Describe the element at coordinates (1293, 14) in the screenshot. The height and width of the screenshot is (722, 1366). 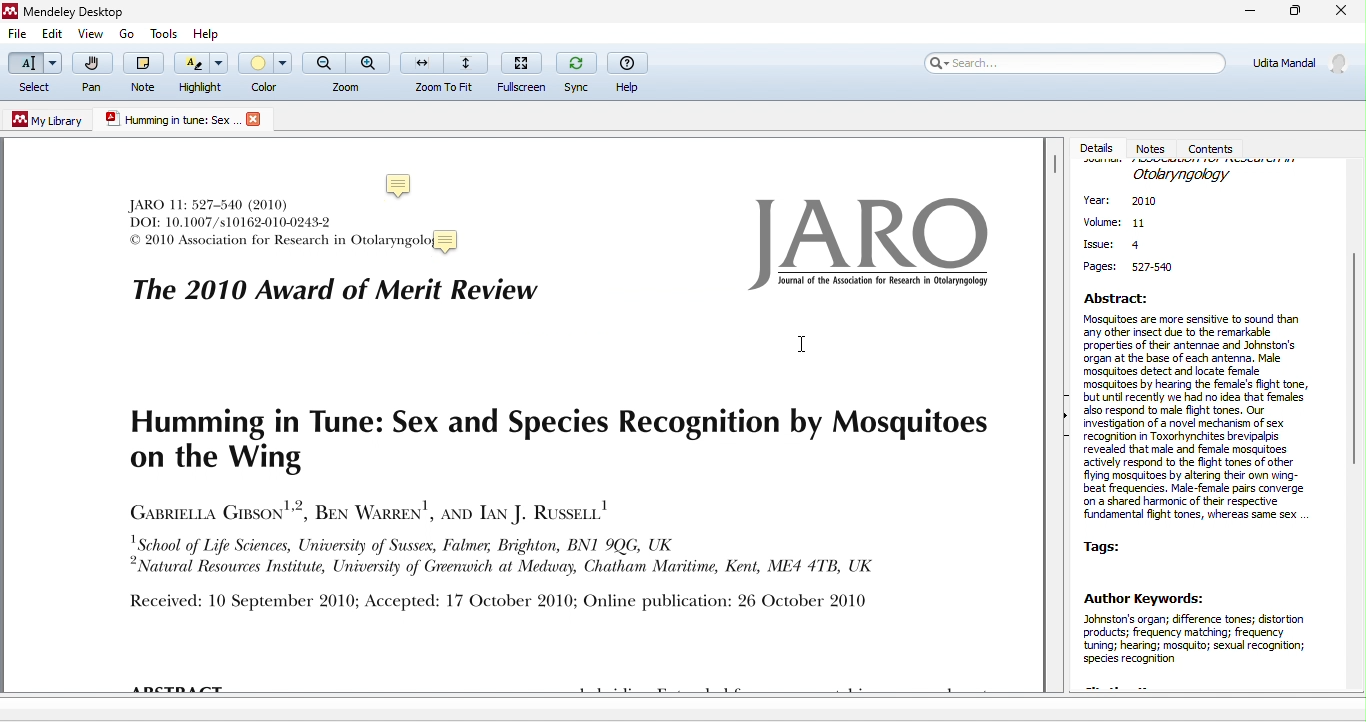
I see `maximize` at that location.